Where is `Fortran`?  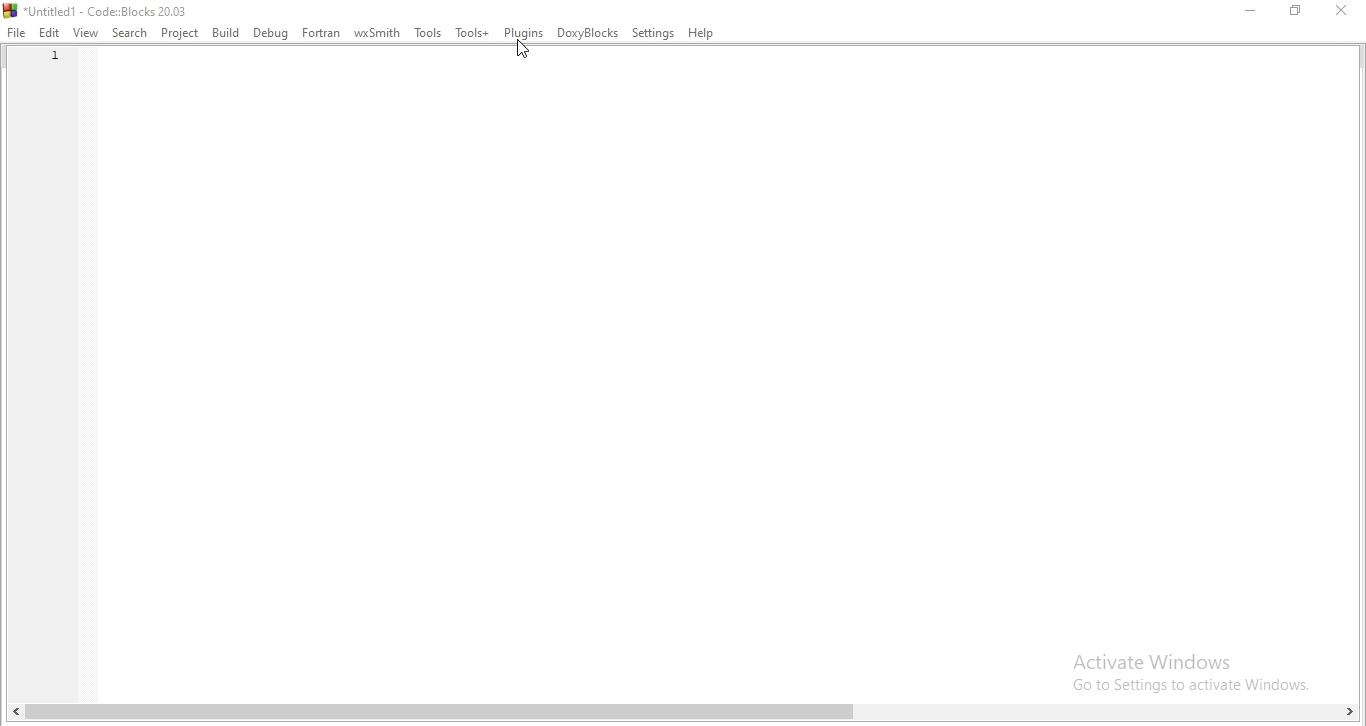
Fortran is located at coordinates (321, 34).